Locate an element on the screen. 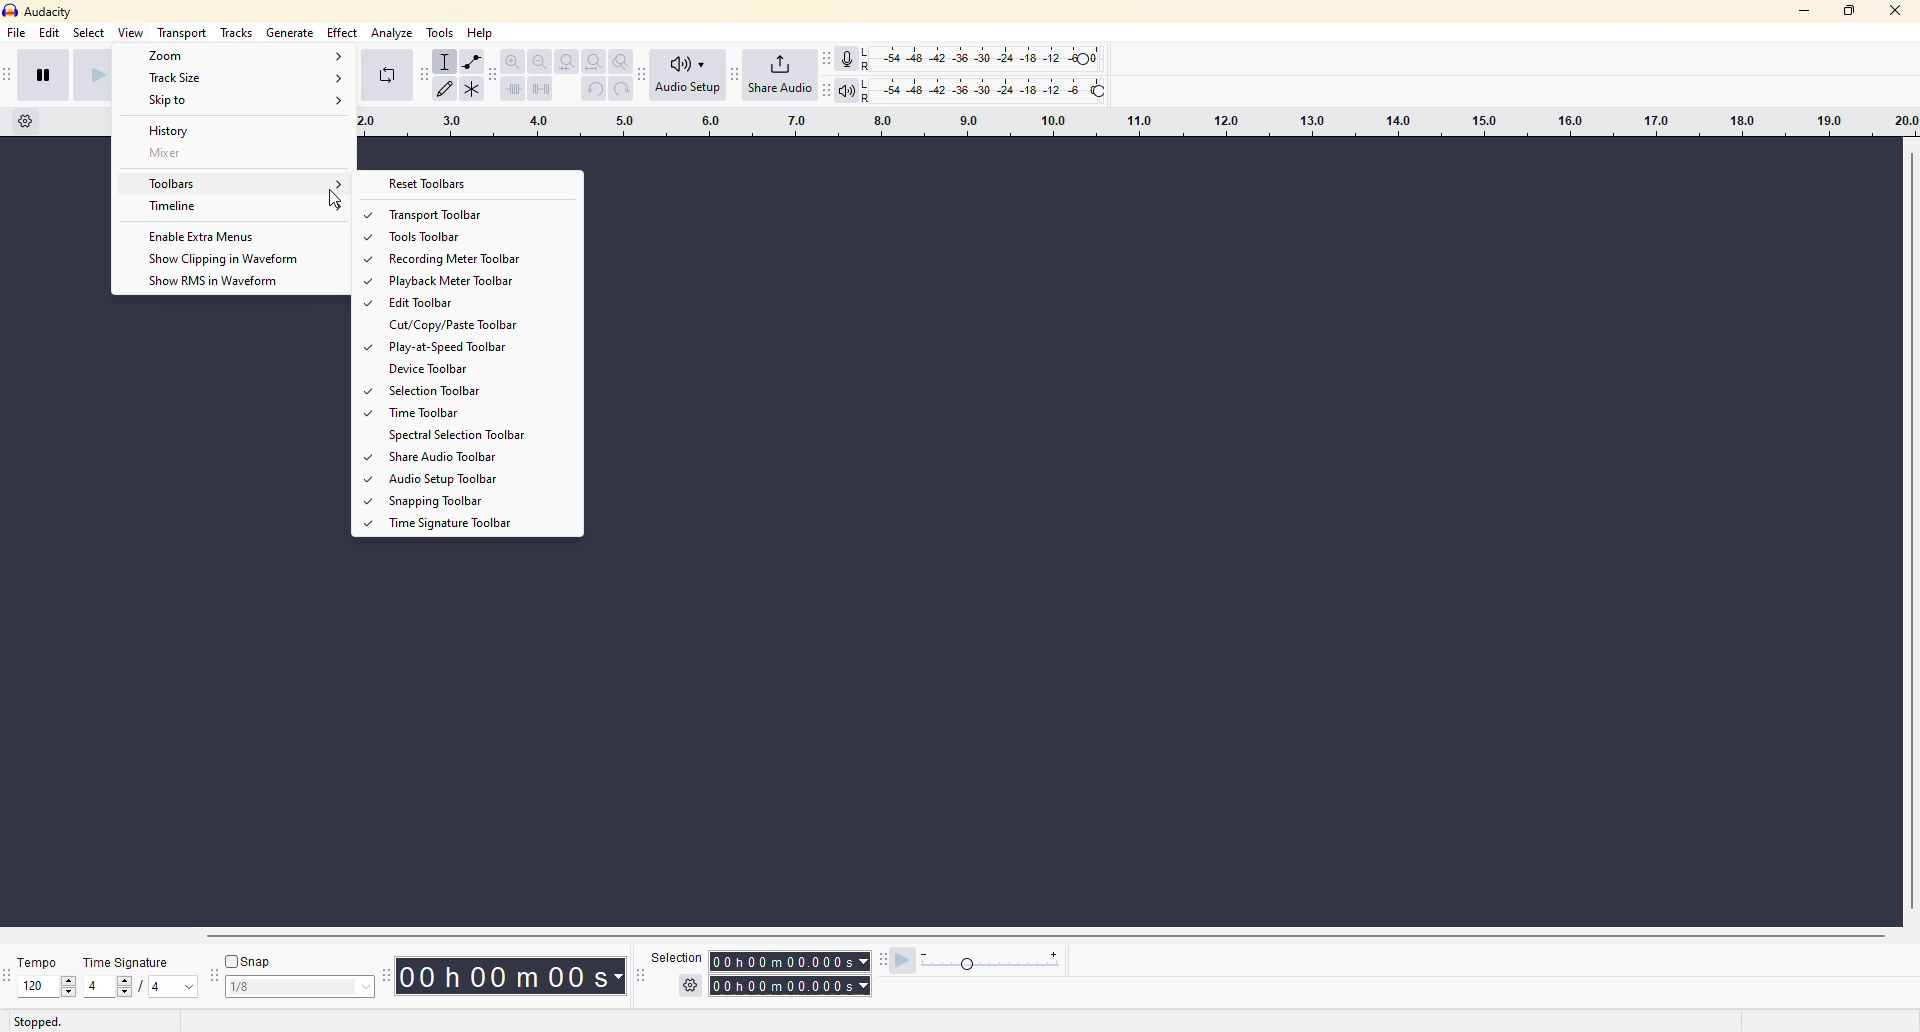 This screenshot has width=1920, height=1032. snapping toolbar is located at coordinates (428, 501).